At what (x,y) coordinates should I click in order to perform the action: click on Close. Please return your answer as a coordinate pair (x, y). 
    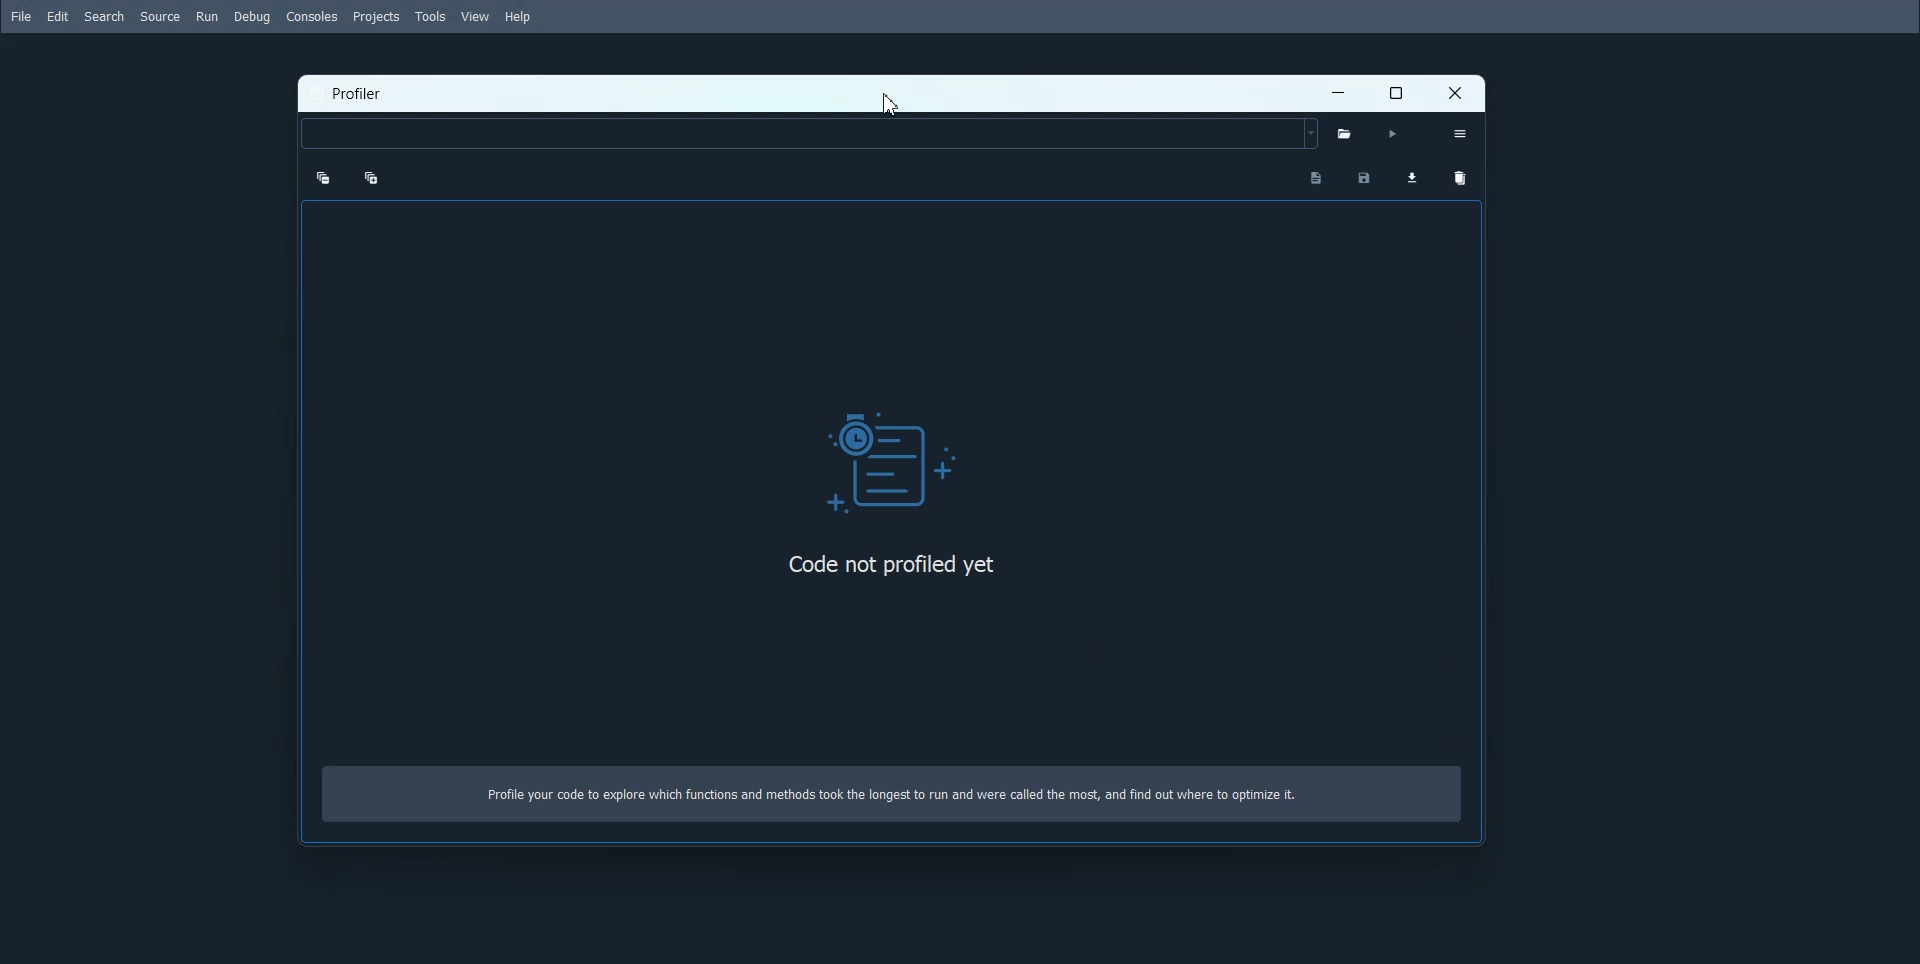
    Looking at the image, I should click on (1453, 92).